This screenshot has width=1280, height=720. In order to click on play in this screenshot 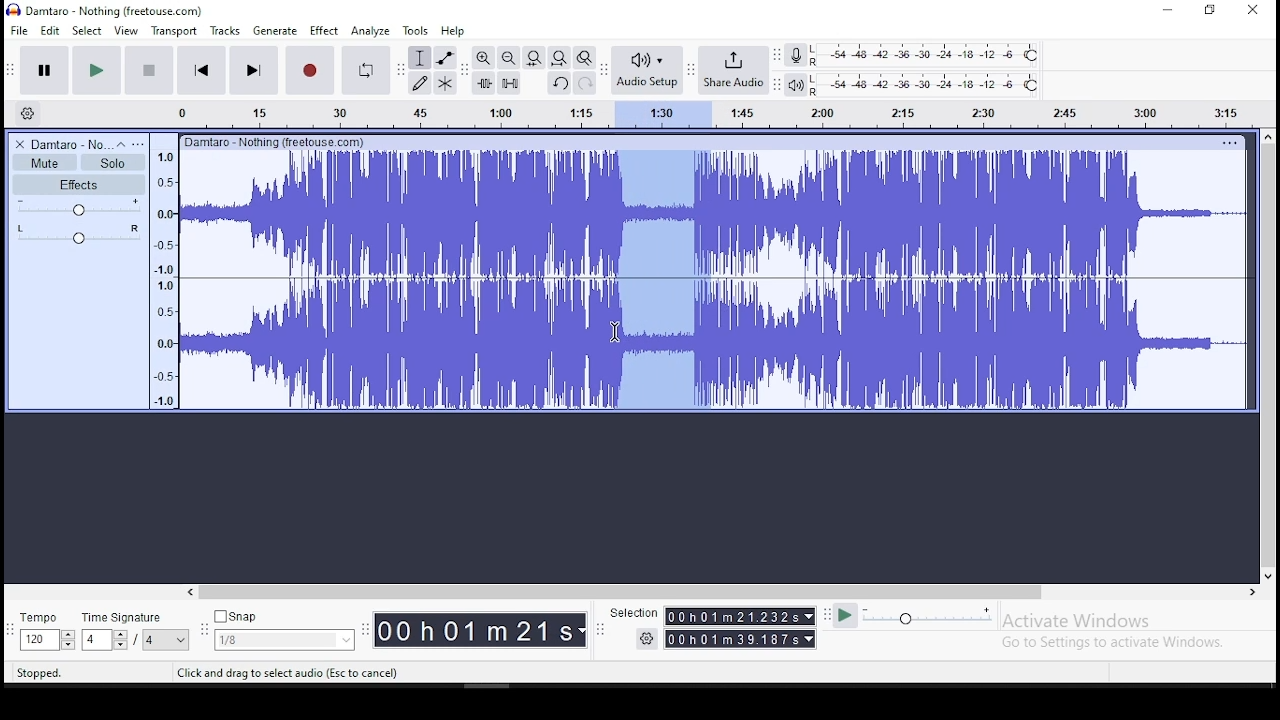, I will do `click(96, 71)`.